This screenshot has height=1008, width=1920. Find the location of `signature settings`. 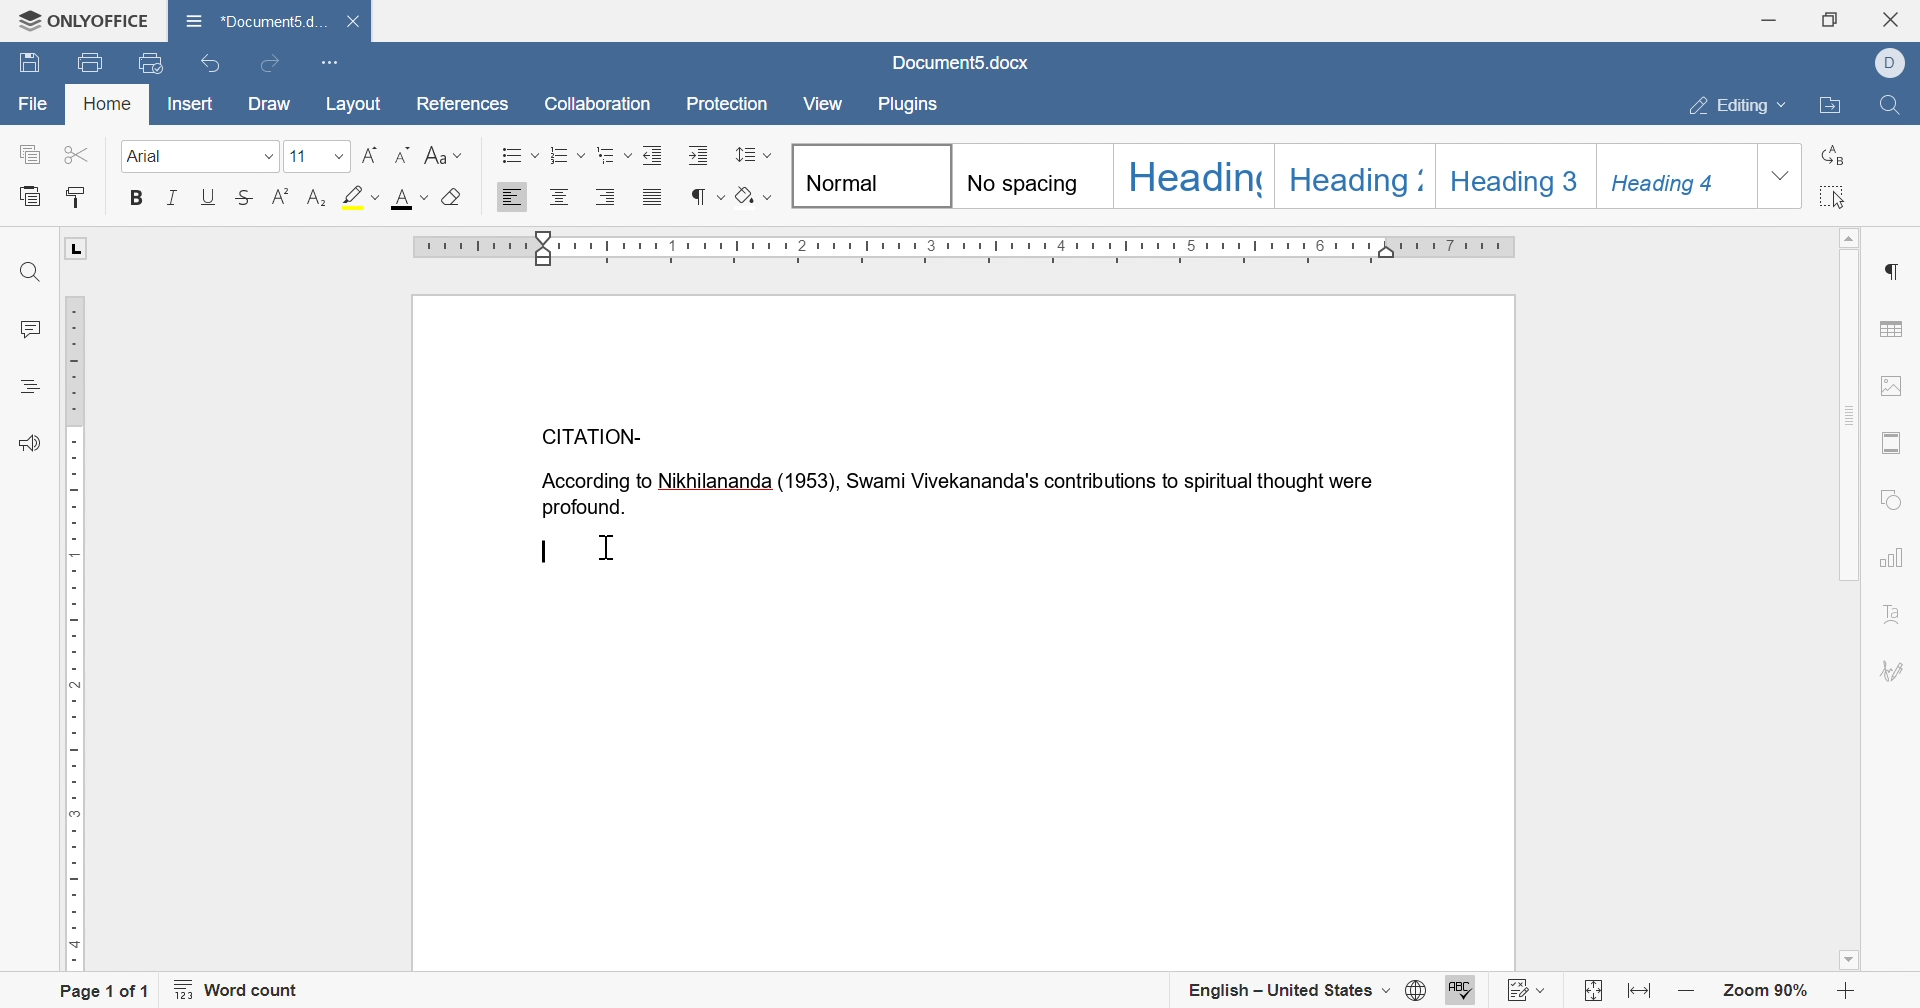

signature settings is located at coordinates (1893, 673).